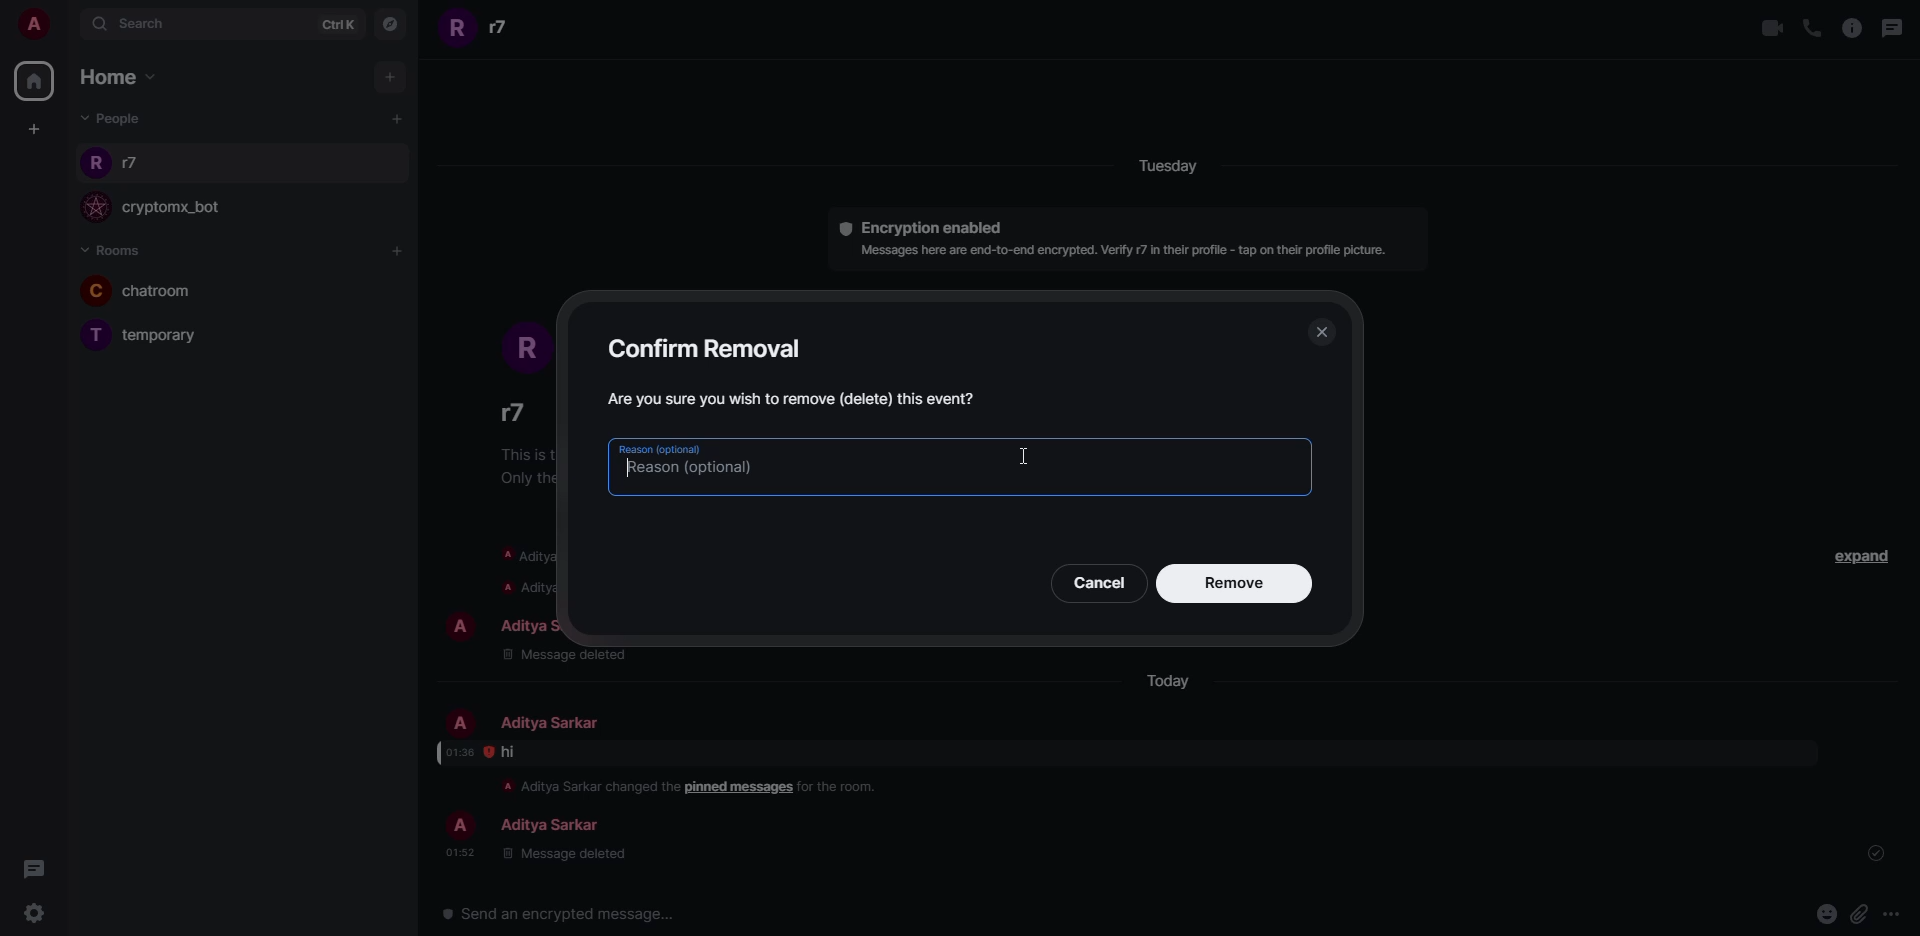 The image size is (1920, 936). I want to click on search, so click(140, 23).